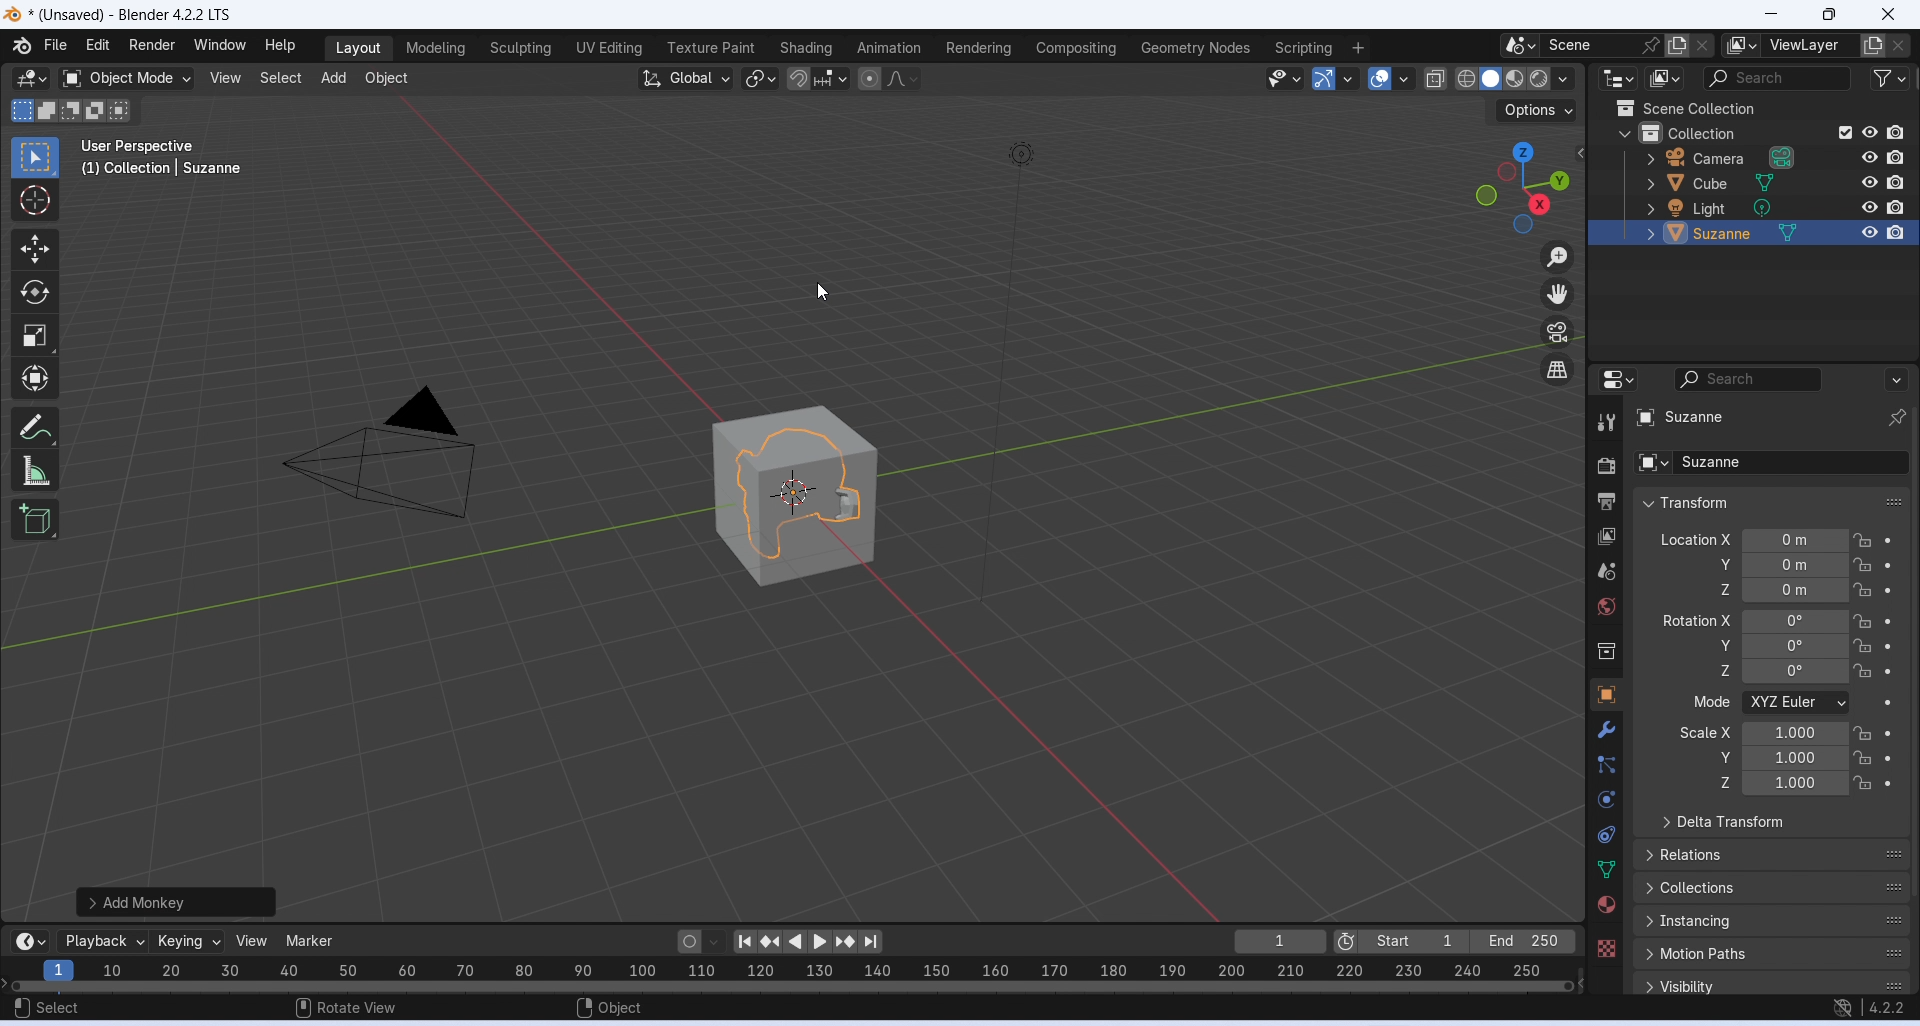 This screenshot has width=1920, height=1026. I want to click on use right click for object, so click(609, 1009).